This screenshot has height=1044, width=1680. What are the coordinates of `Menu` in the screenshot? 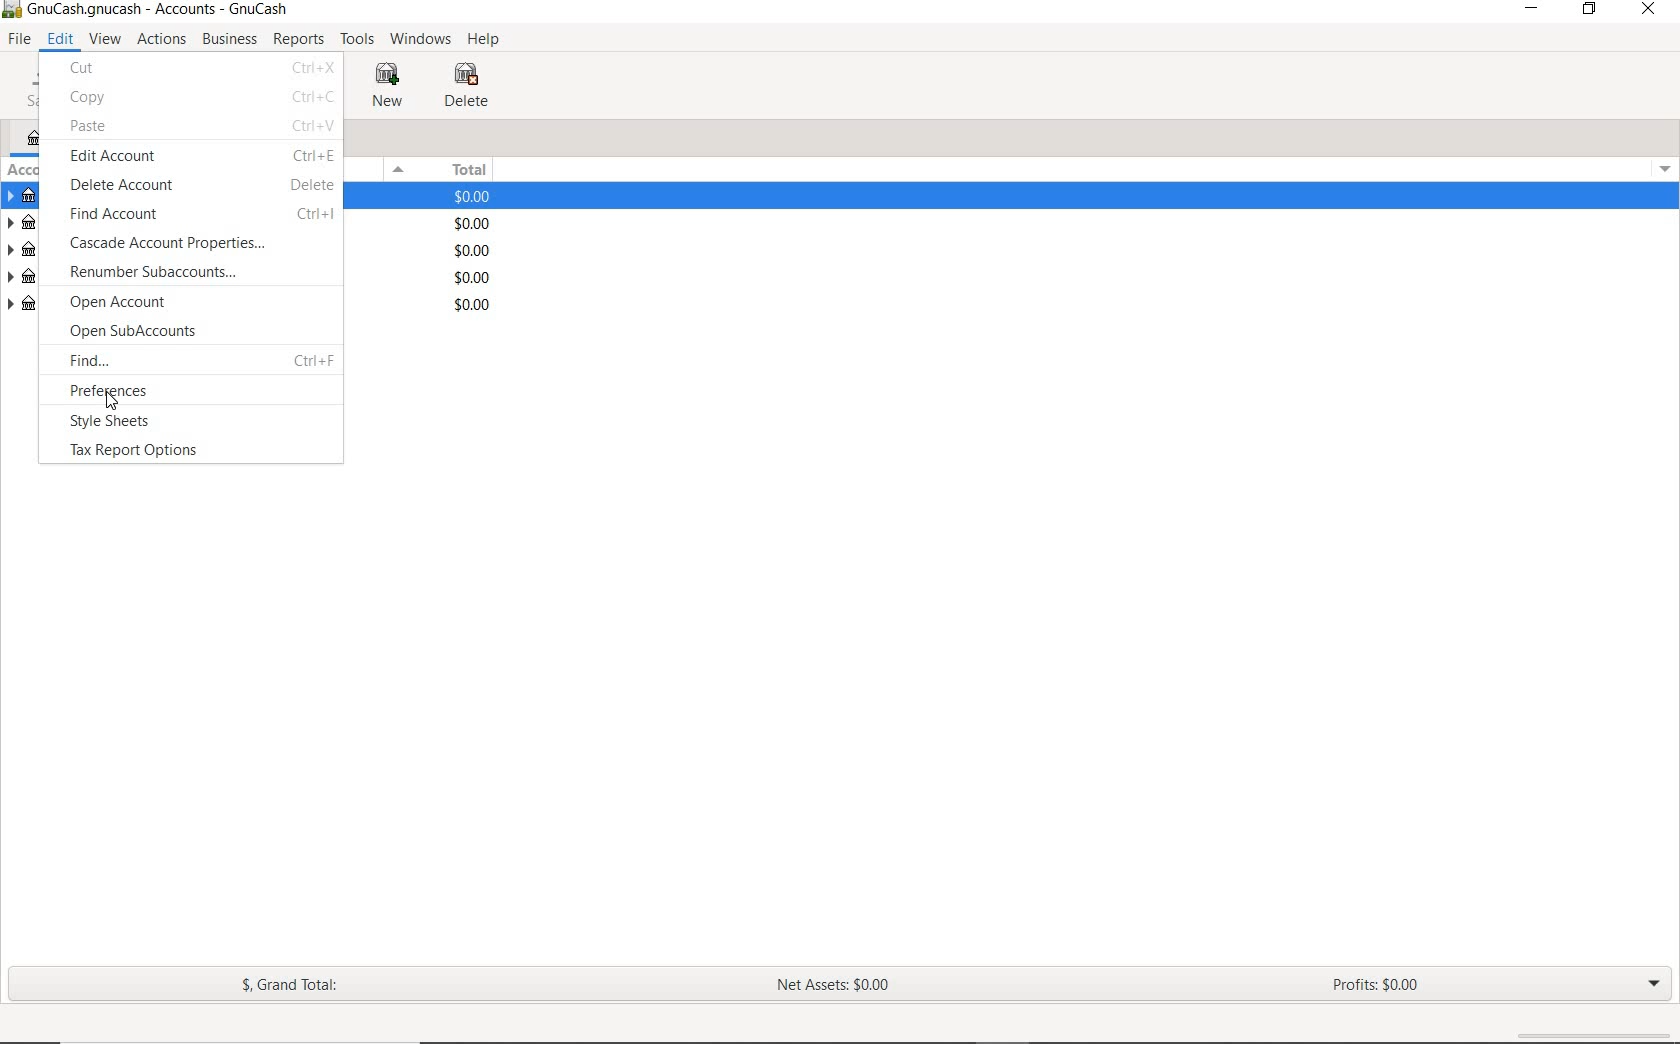 It's located at (399, 170).